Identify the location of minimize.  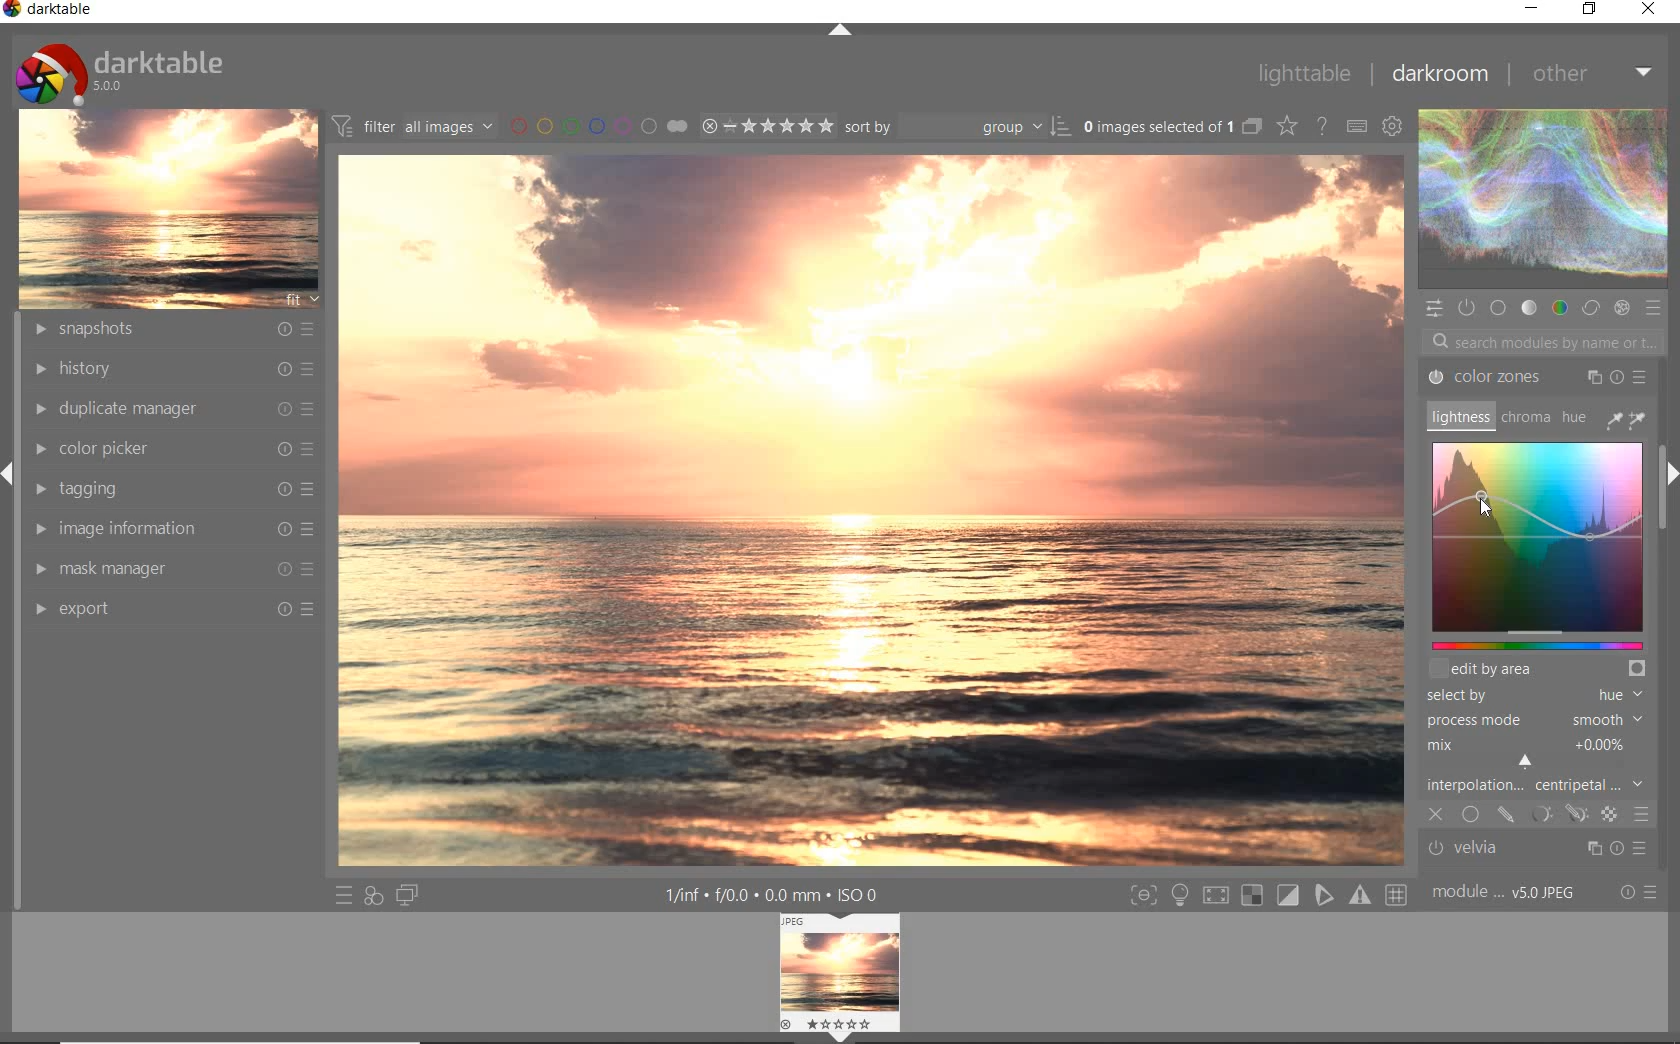
(1534, 7).